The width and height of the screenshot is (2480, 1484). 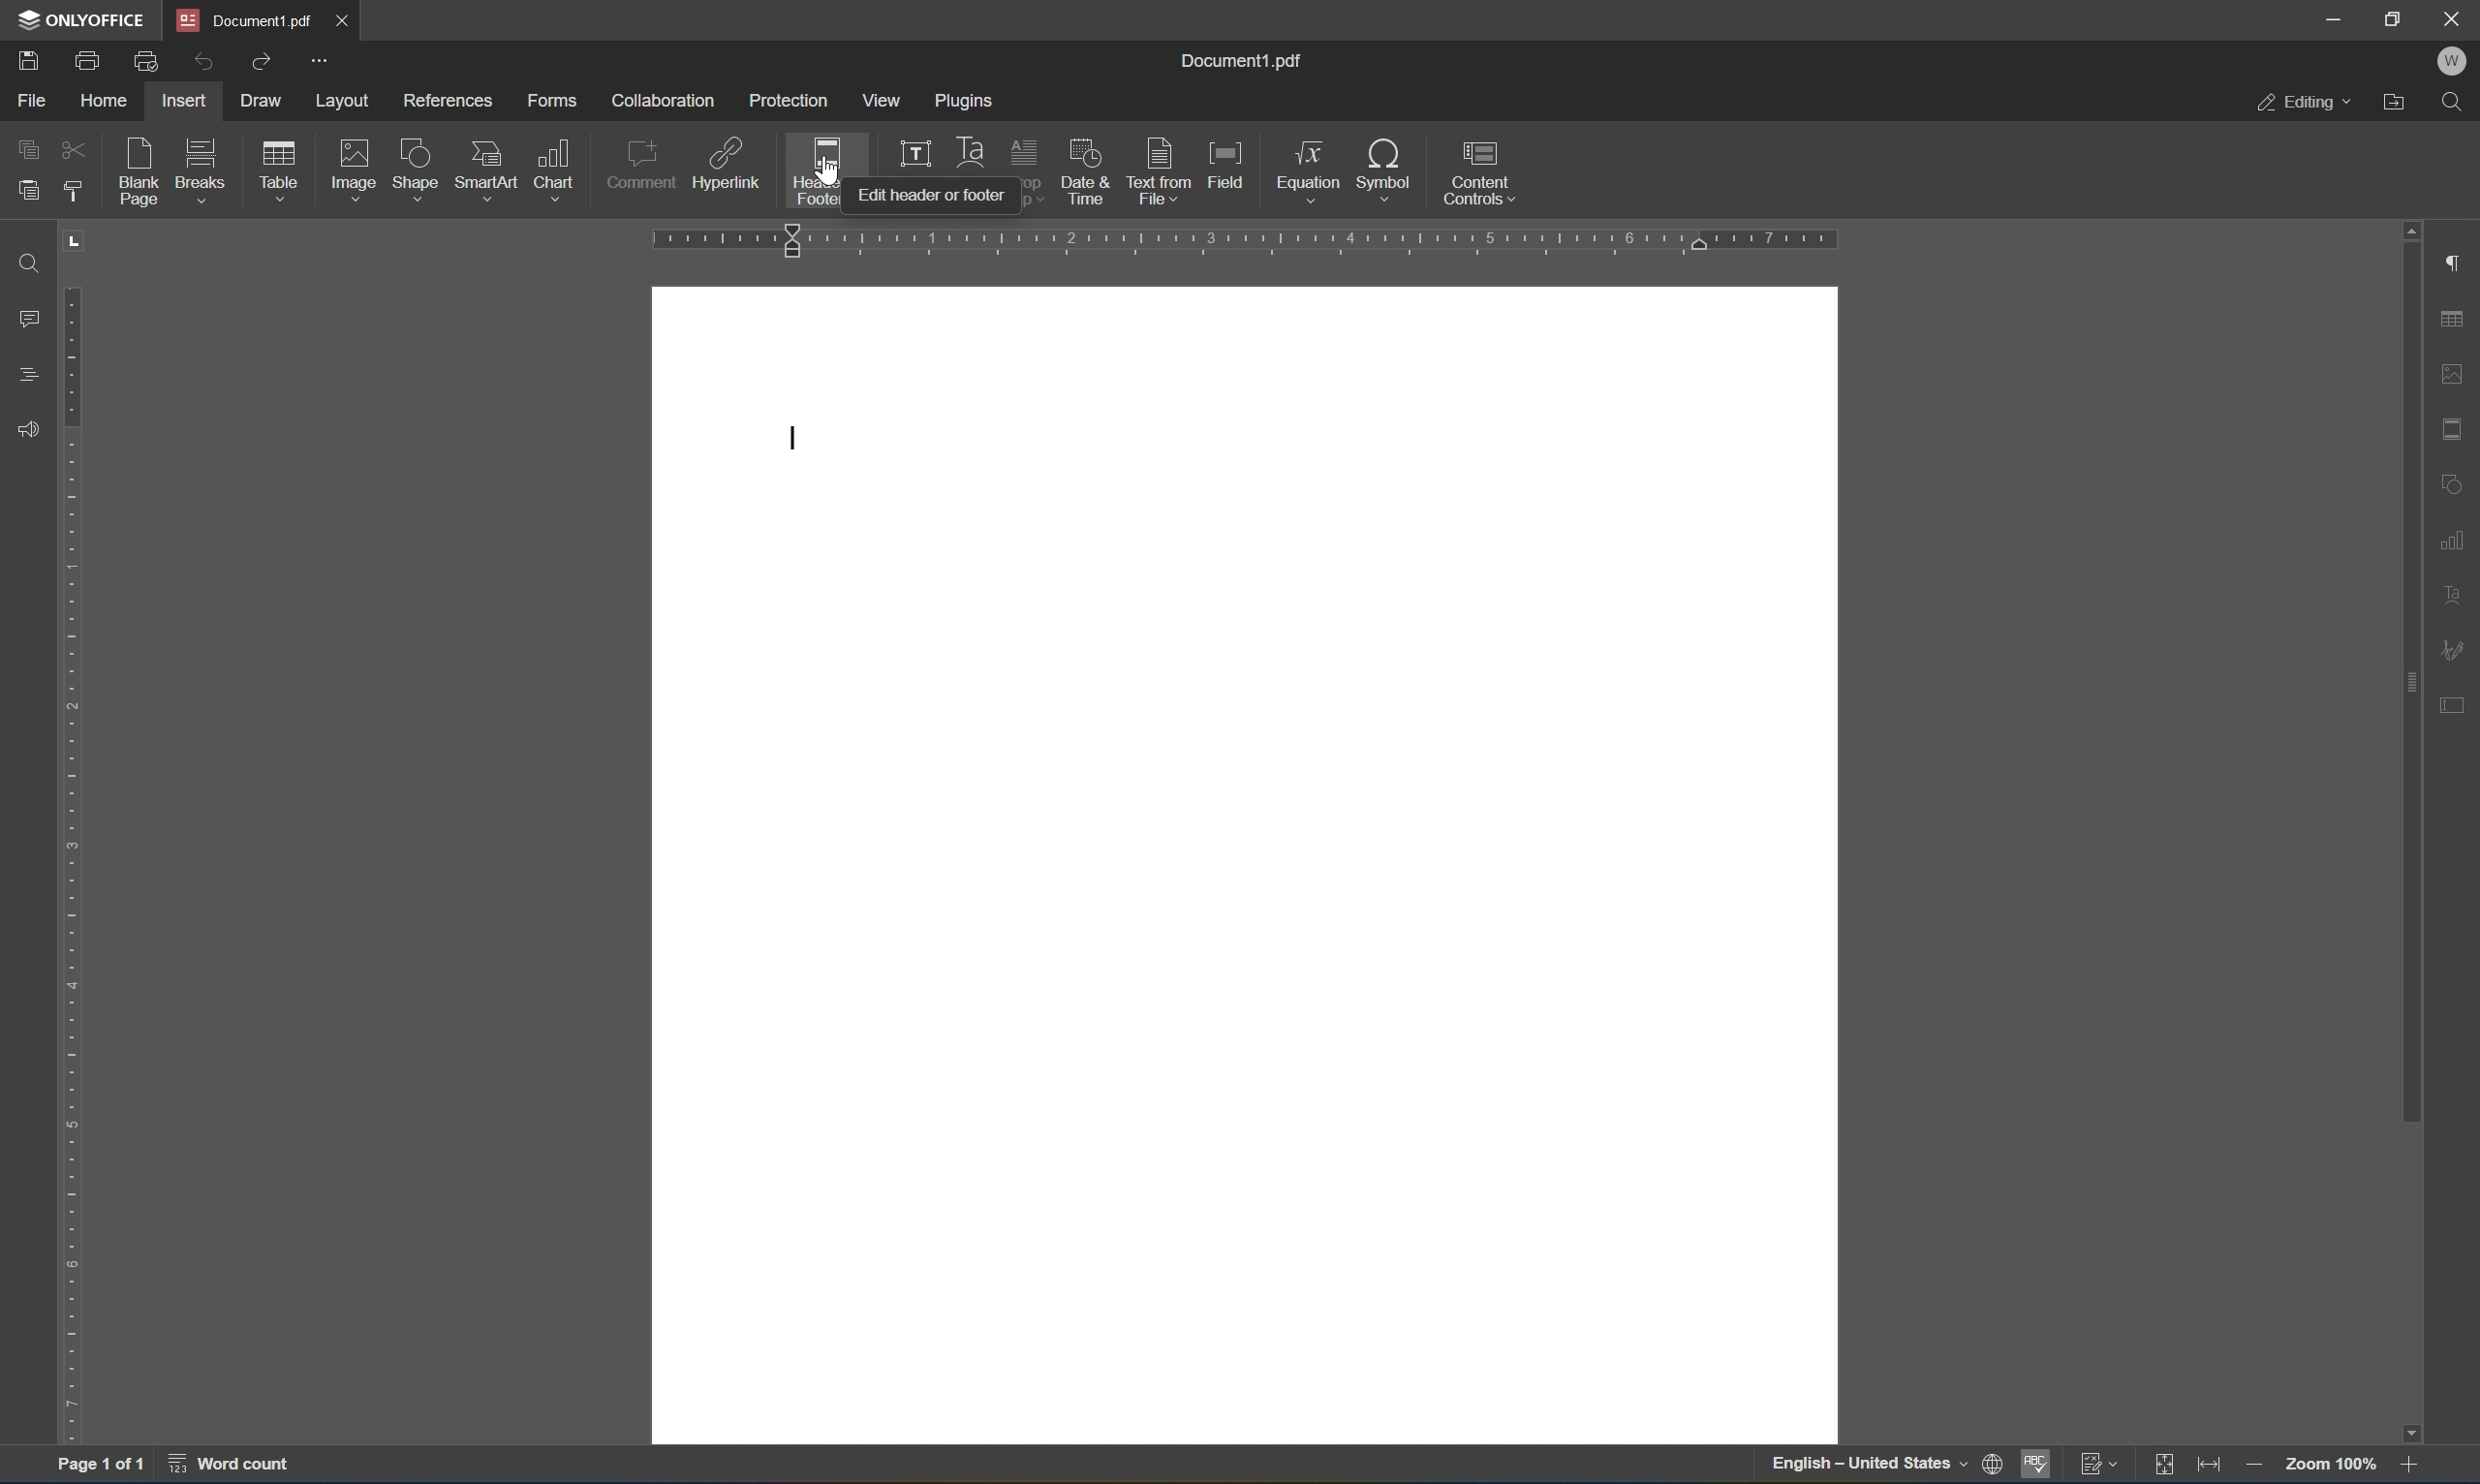 What do you see at coordinates (910, 153) in the screenshot?
I see `text box` at bounding box center [910, 153].